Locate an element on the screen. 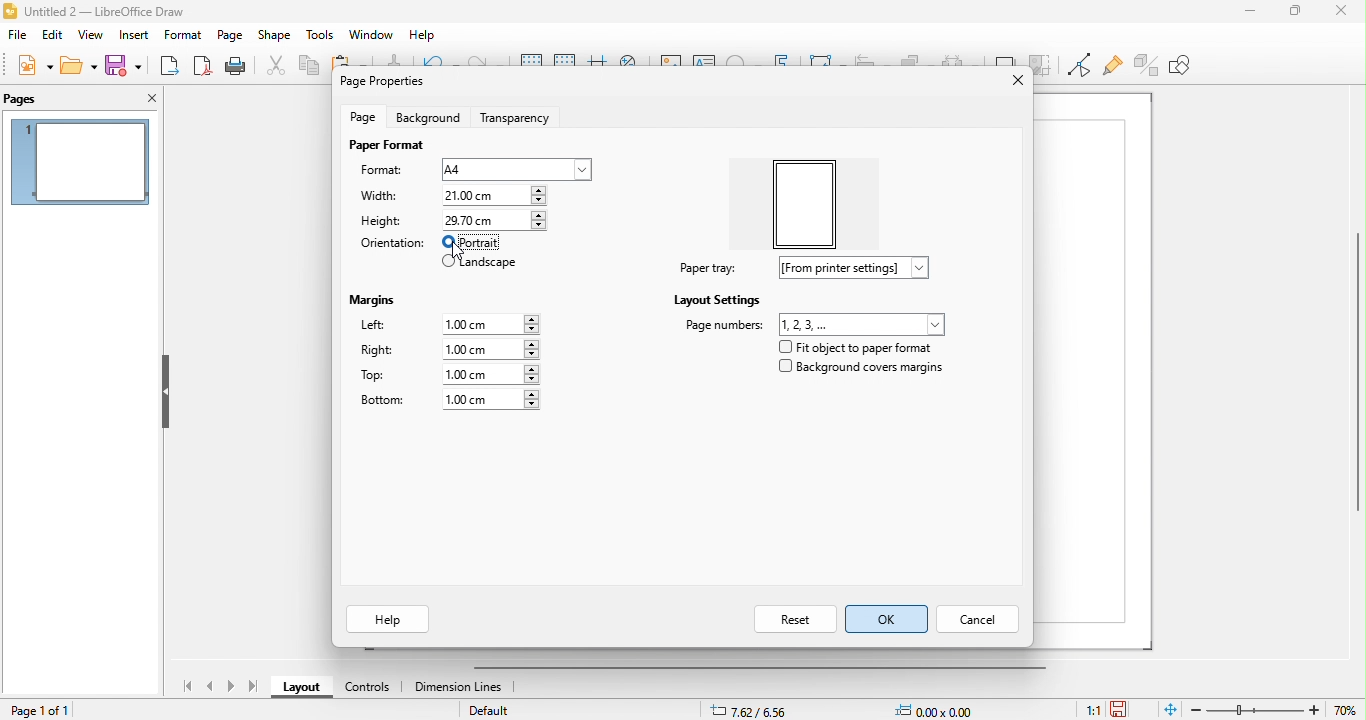 The width and height of the screenshot is (1366, 720). file is located at coordinates (17, 35).